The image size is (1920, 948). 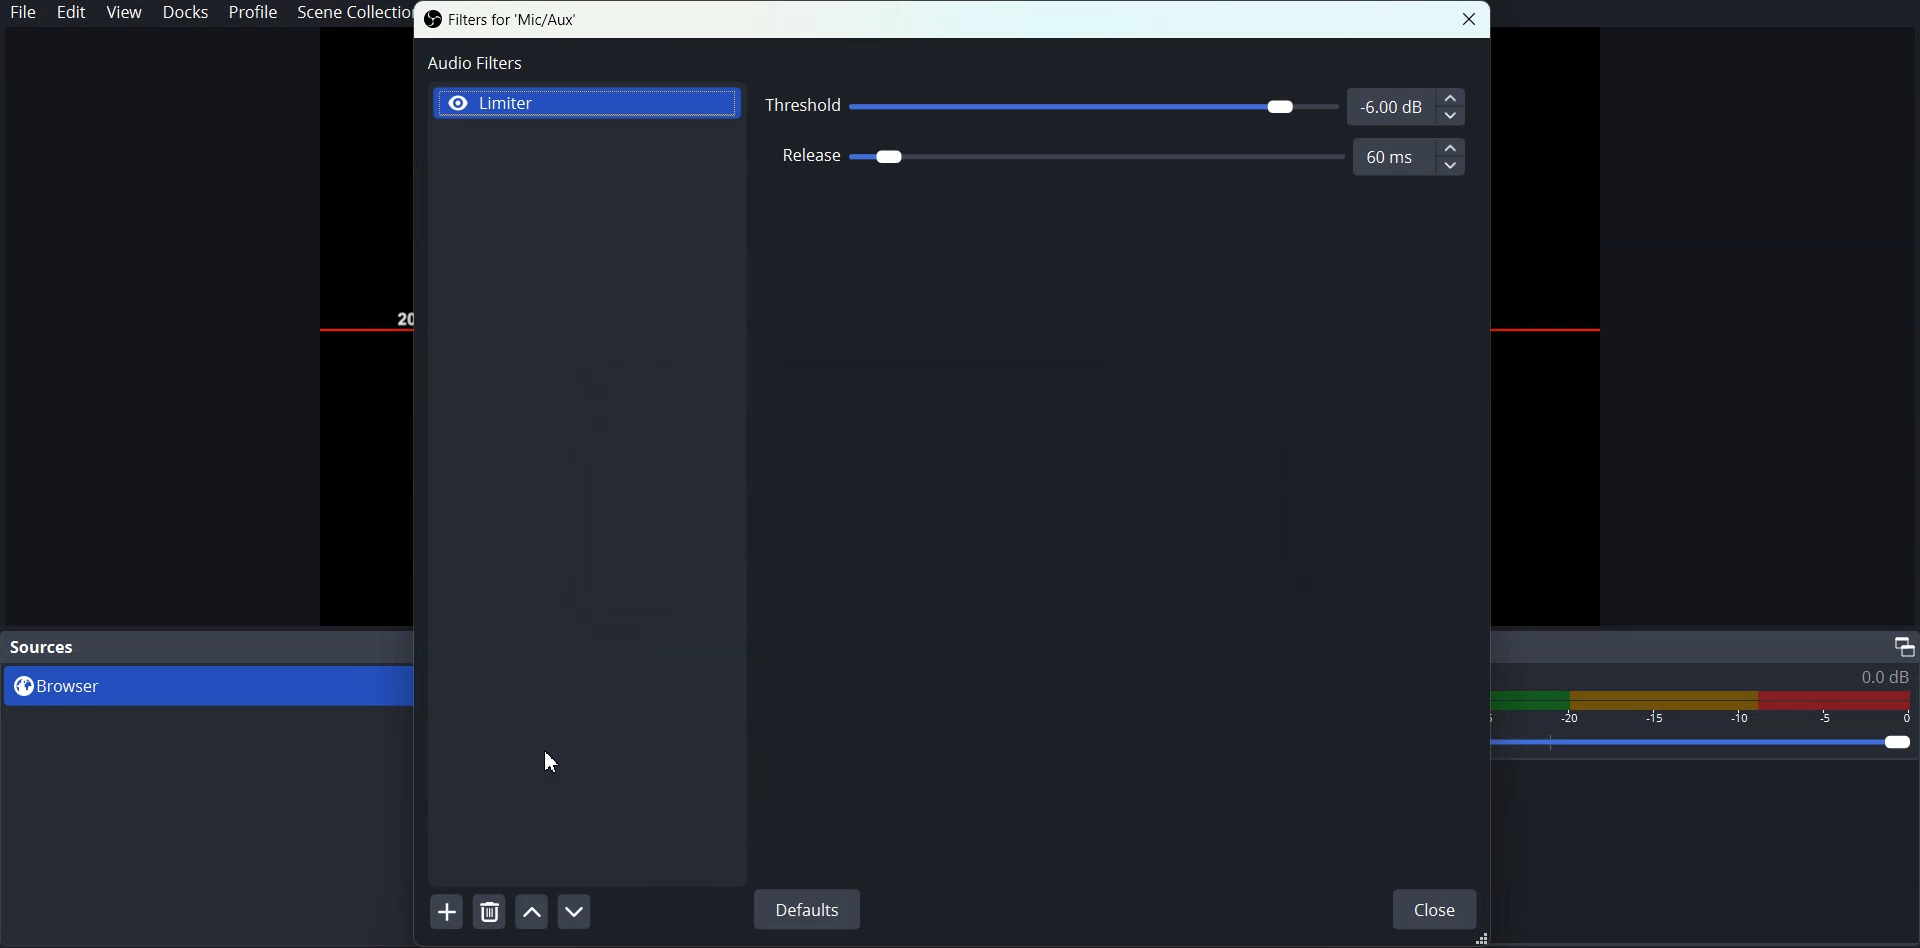 I want to click on Source , so click(x=45, y=646).